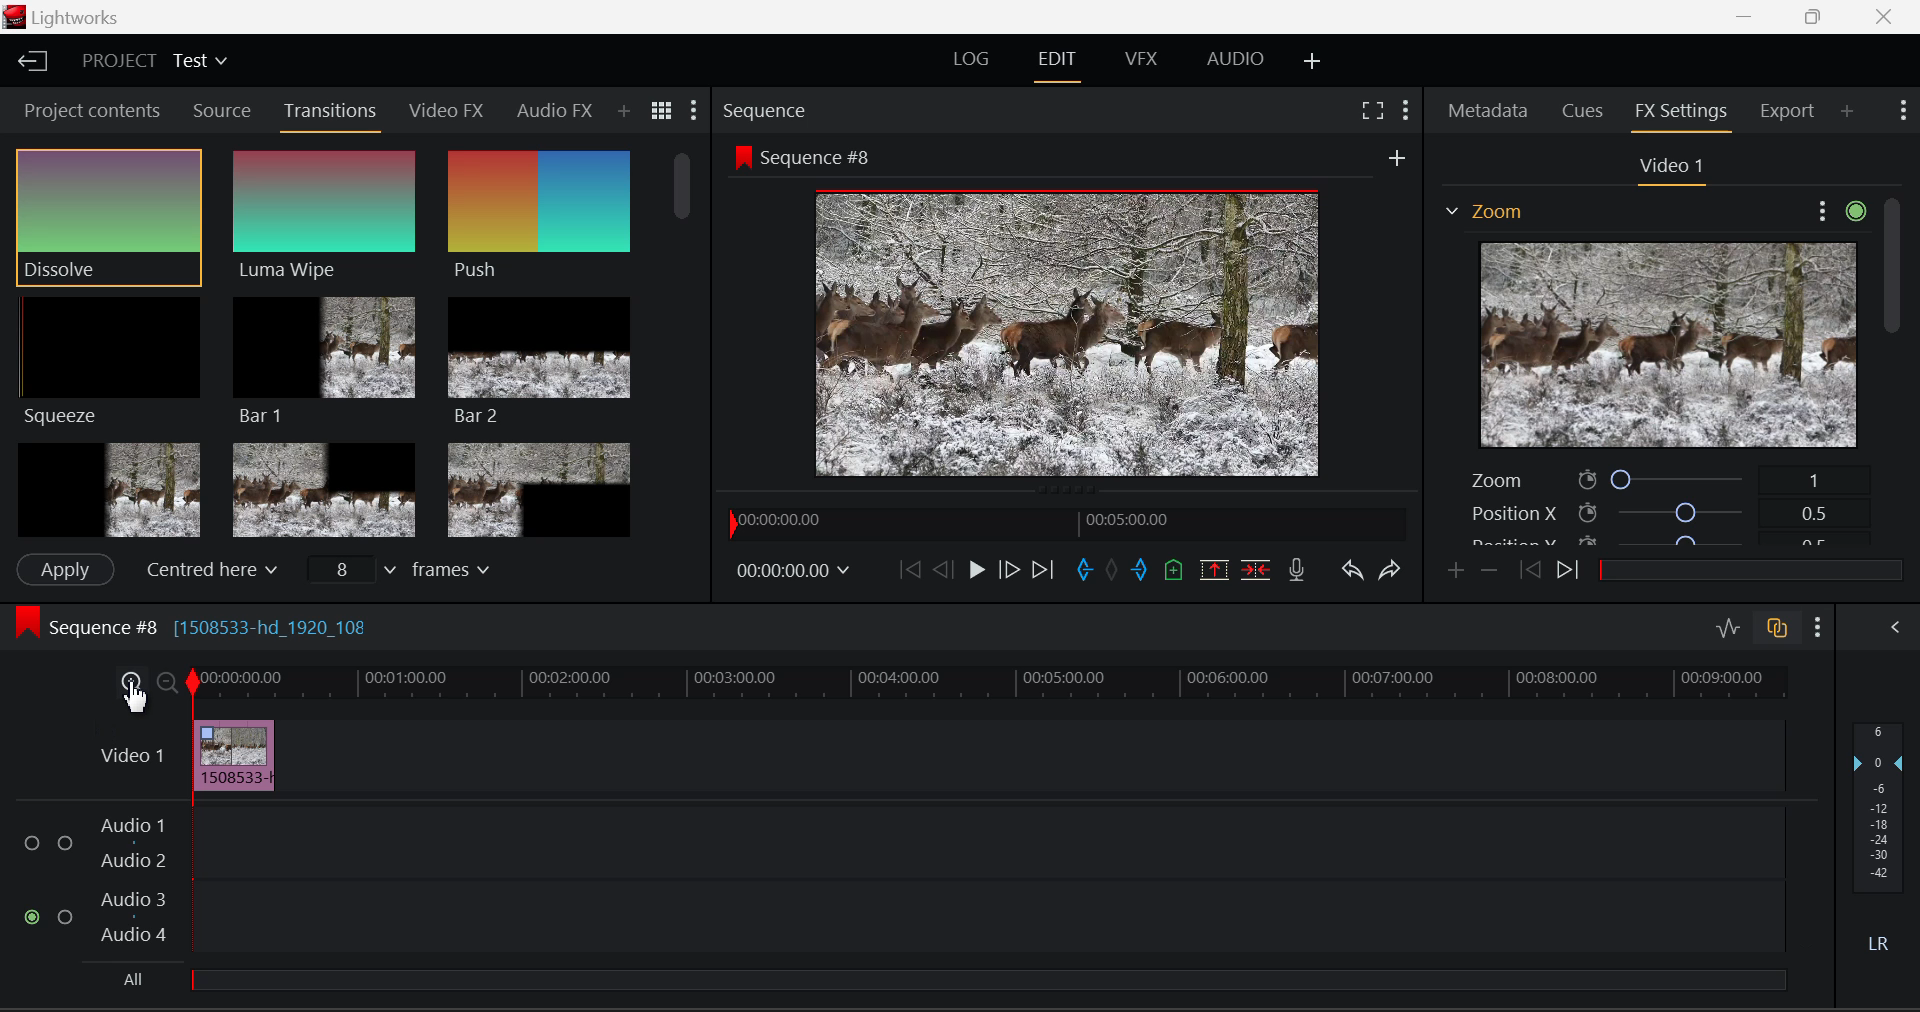 This screenshot has height=1012, width=1920. What do you see at coordinates (1892, 375) in the screenshot?
I see `Scroll Bar` at bounding box center [1892, 375].